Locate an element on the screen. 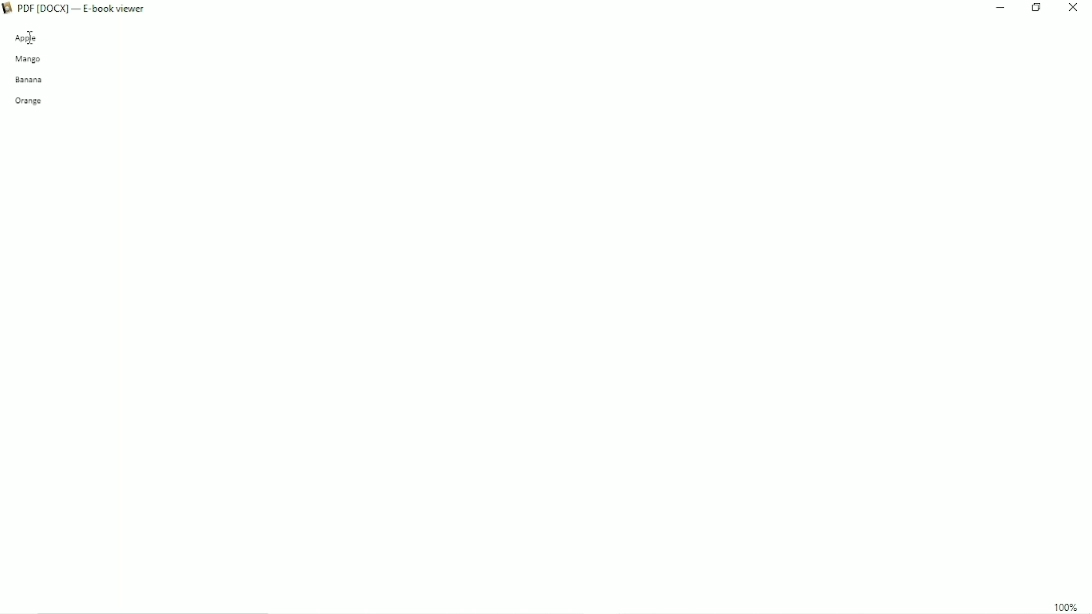 The image size is (1092, 614). Book Title is located at coordinates (87, 8).